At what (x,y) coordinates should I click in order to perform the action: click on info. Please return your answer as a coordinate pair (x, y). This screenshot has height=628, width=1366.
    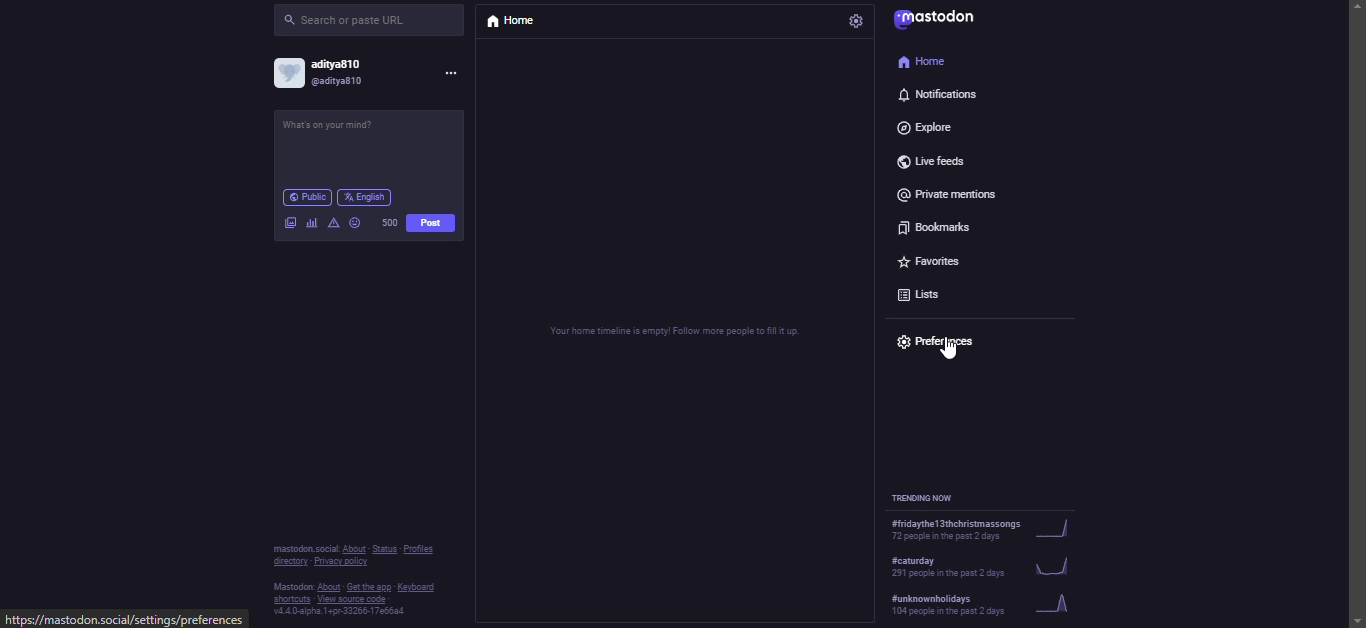
    Looking at the image, I should click on (350, 580).